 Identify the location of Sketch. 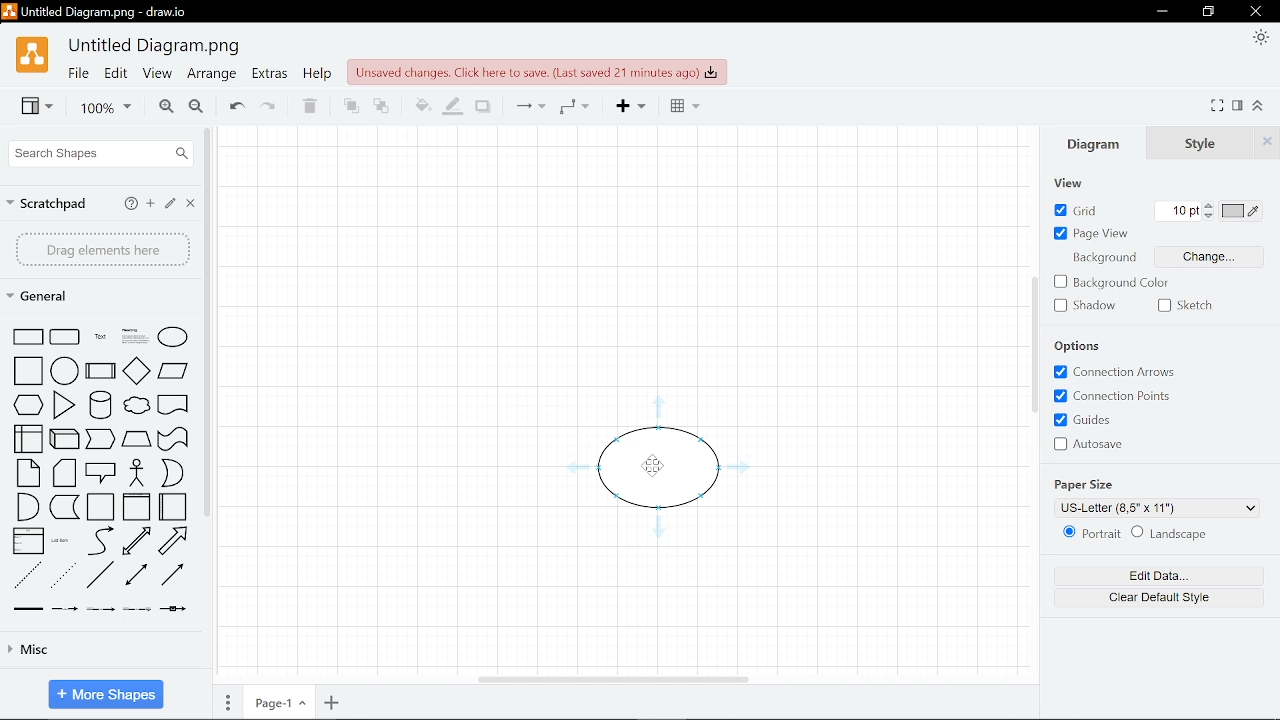
(1186, 306).